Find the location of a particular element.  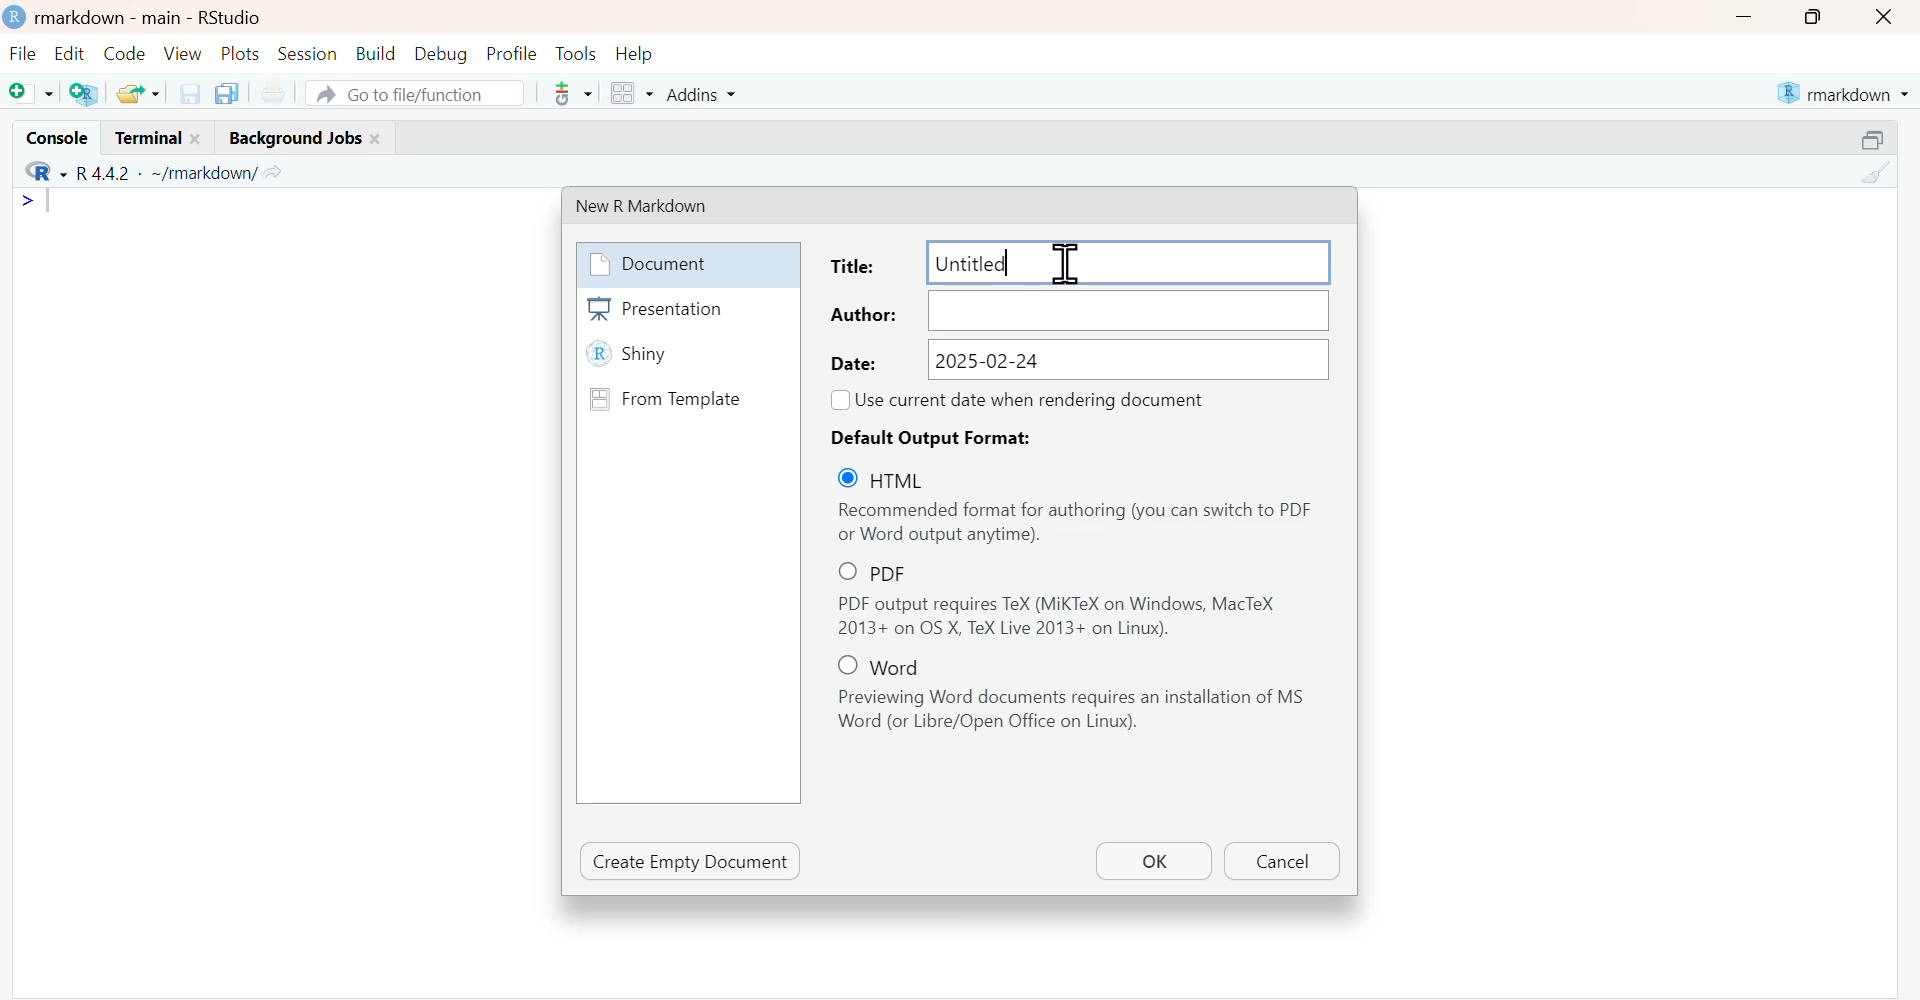

Close is located at coordinates (1886, 17).